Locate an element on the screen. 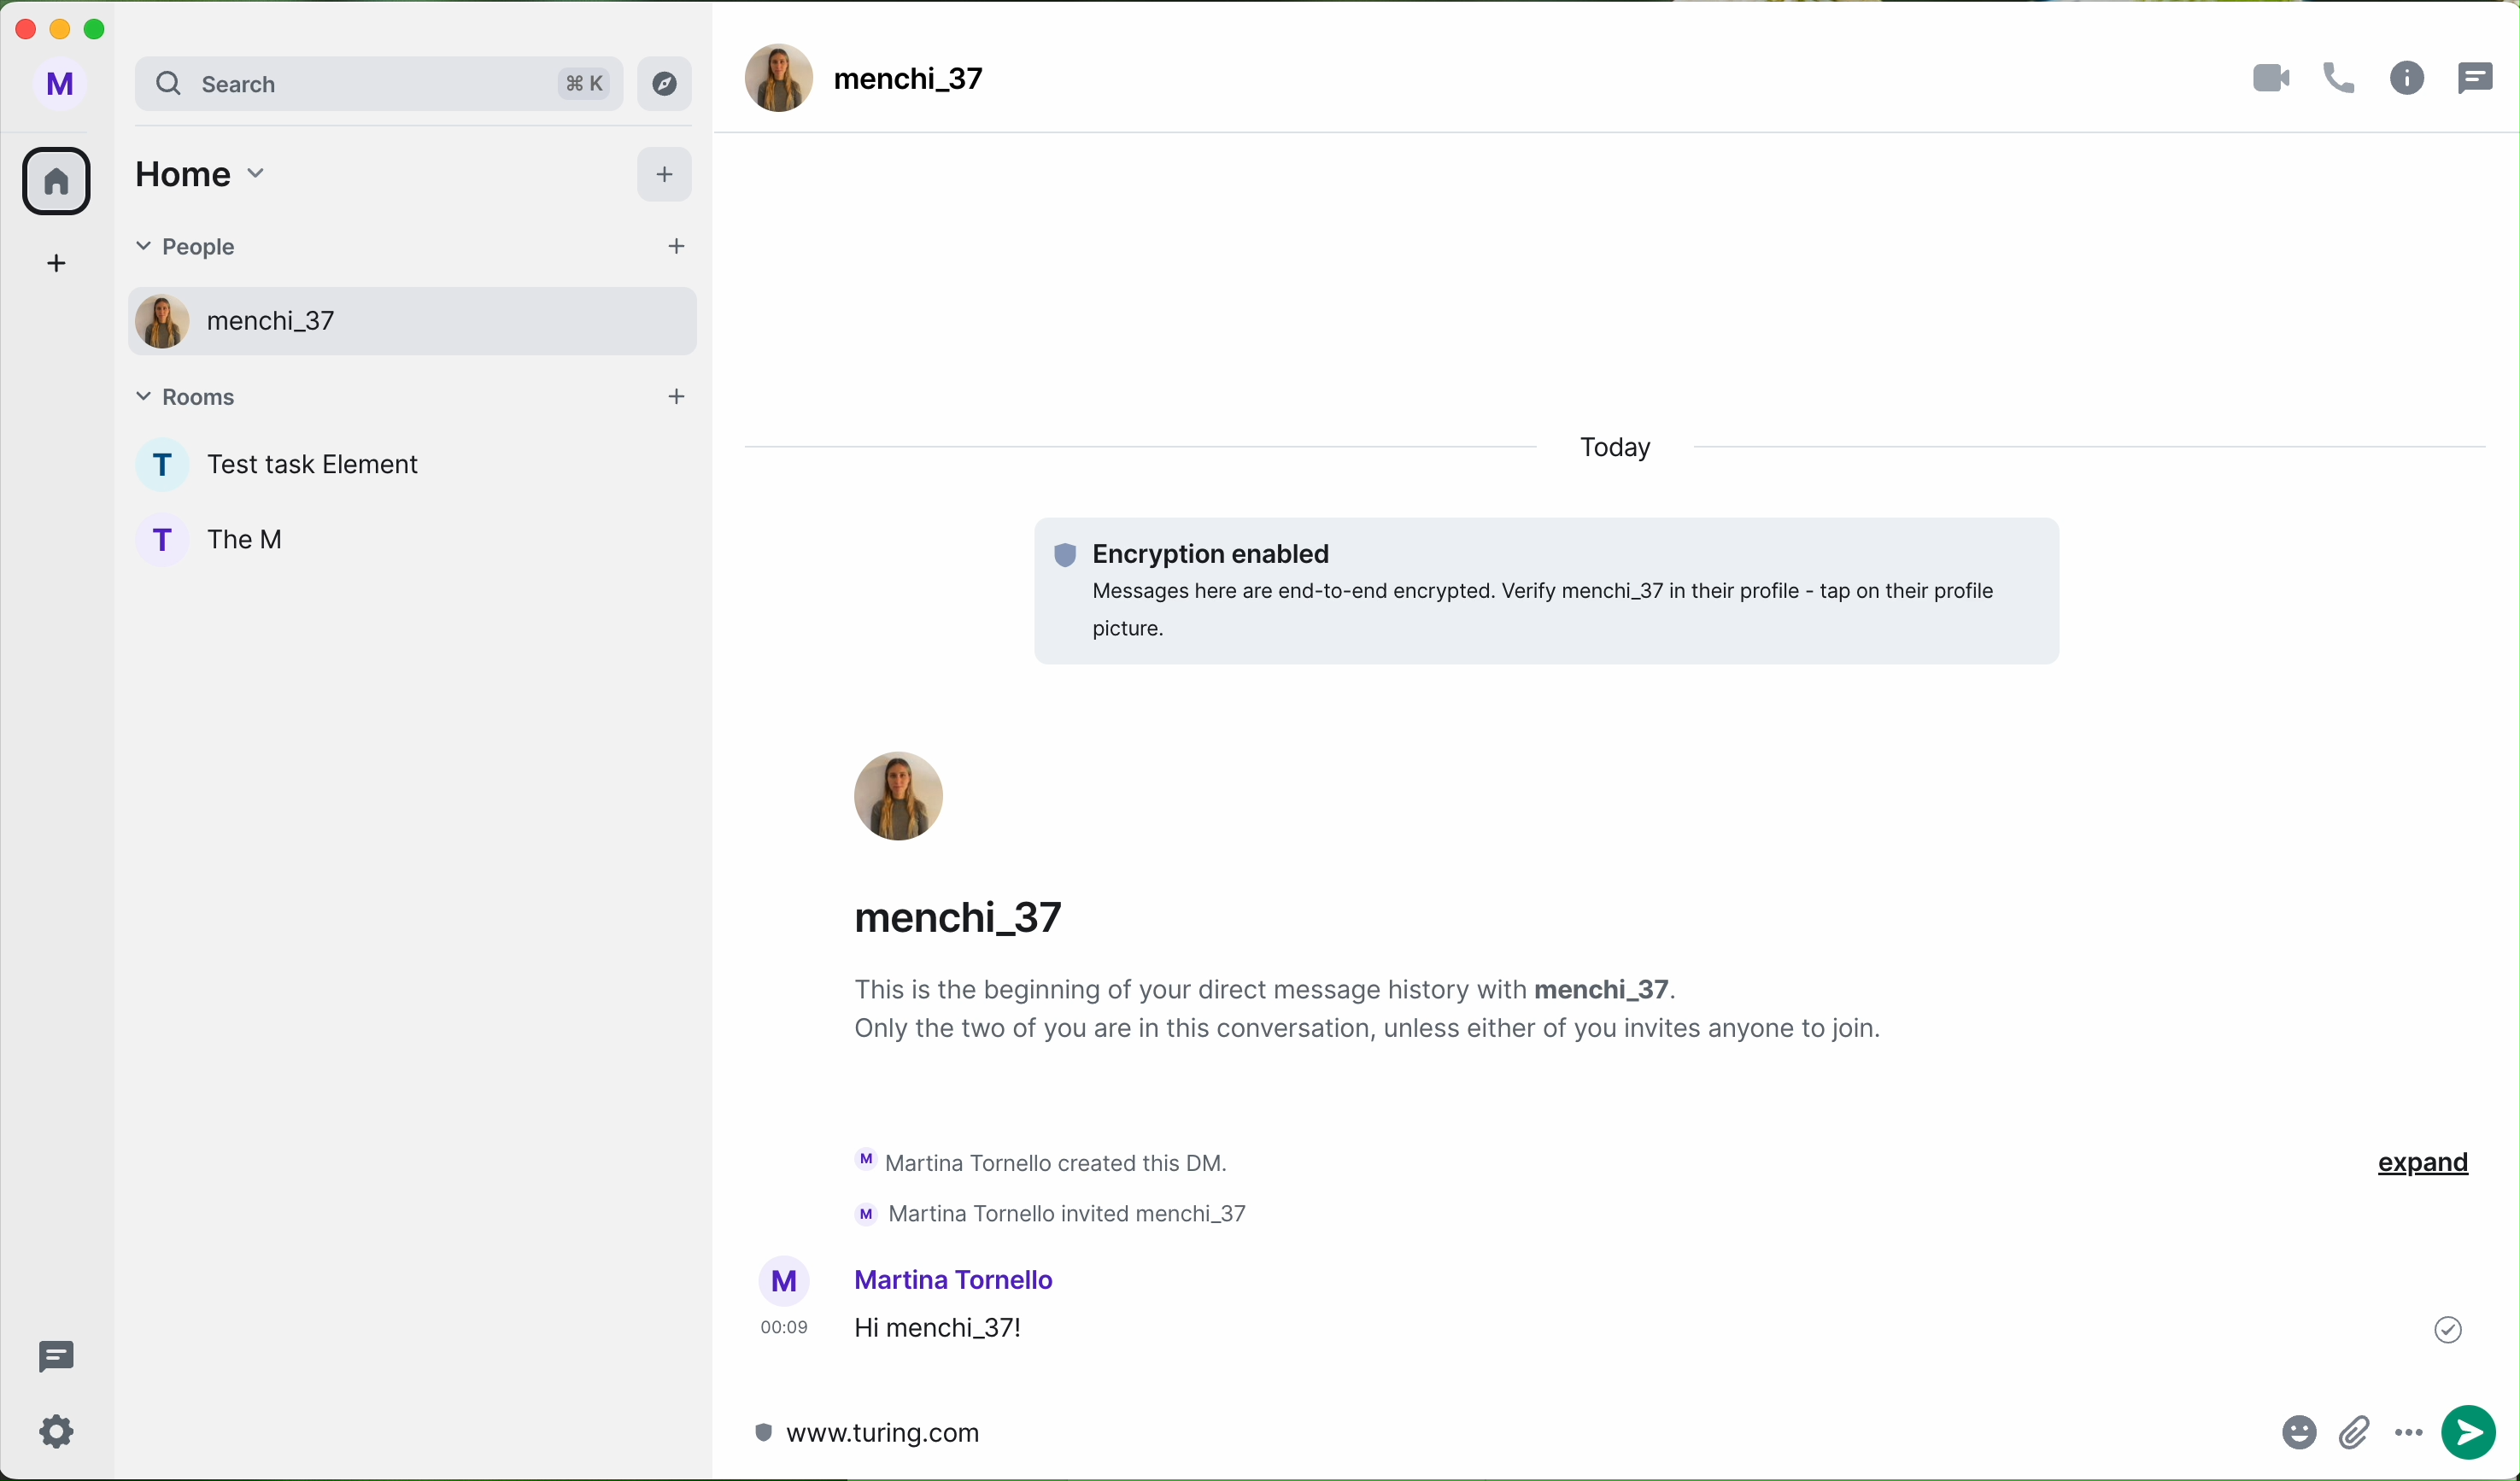  user is located at coordinates (274, 326).